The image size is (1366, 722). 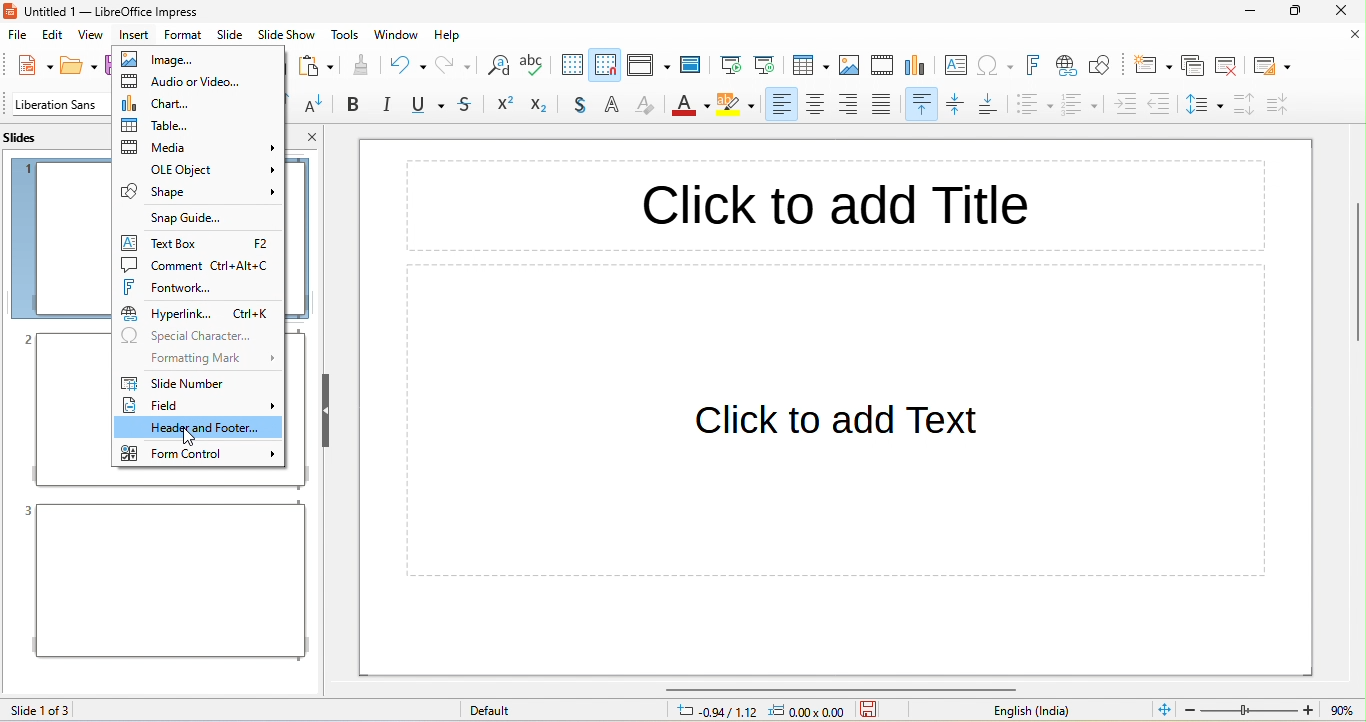 I want to click on table, so click(x=812, y=66).